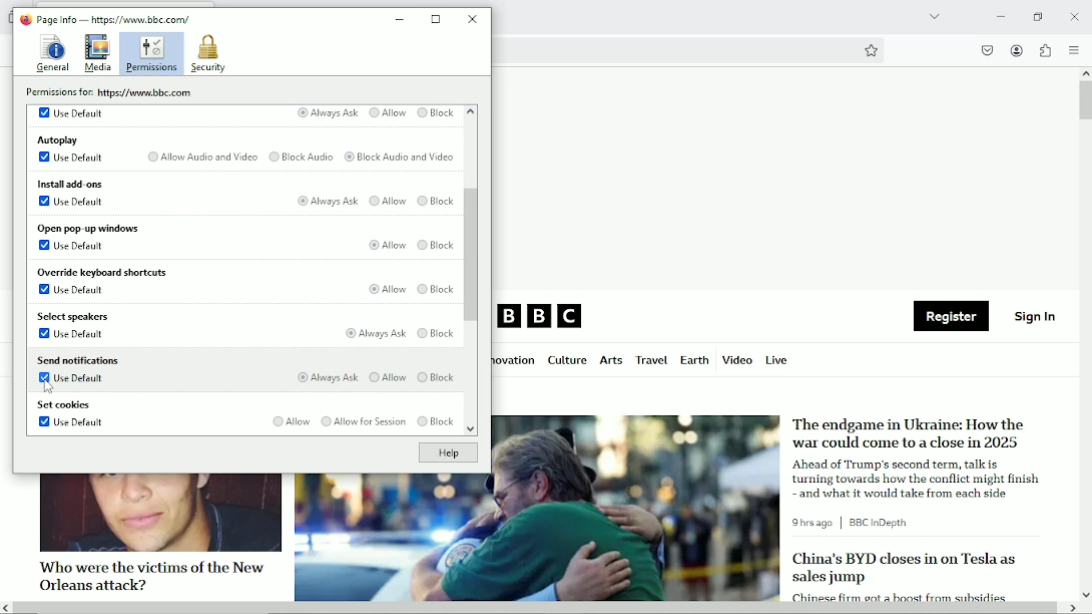  Describe the element at coordinates (159, 513) in the screenshot. I see `image` at that location.